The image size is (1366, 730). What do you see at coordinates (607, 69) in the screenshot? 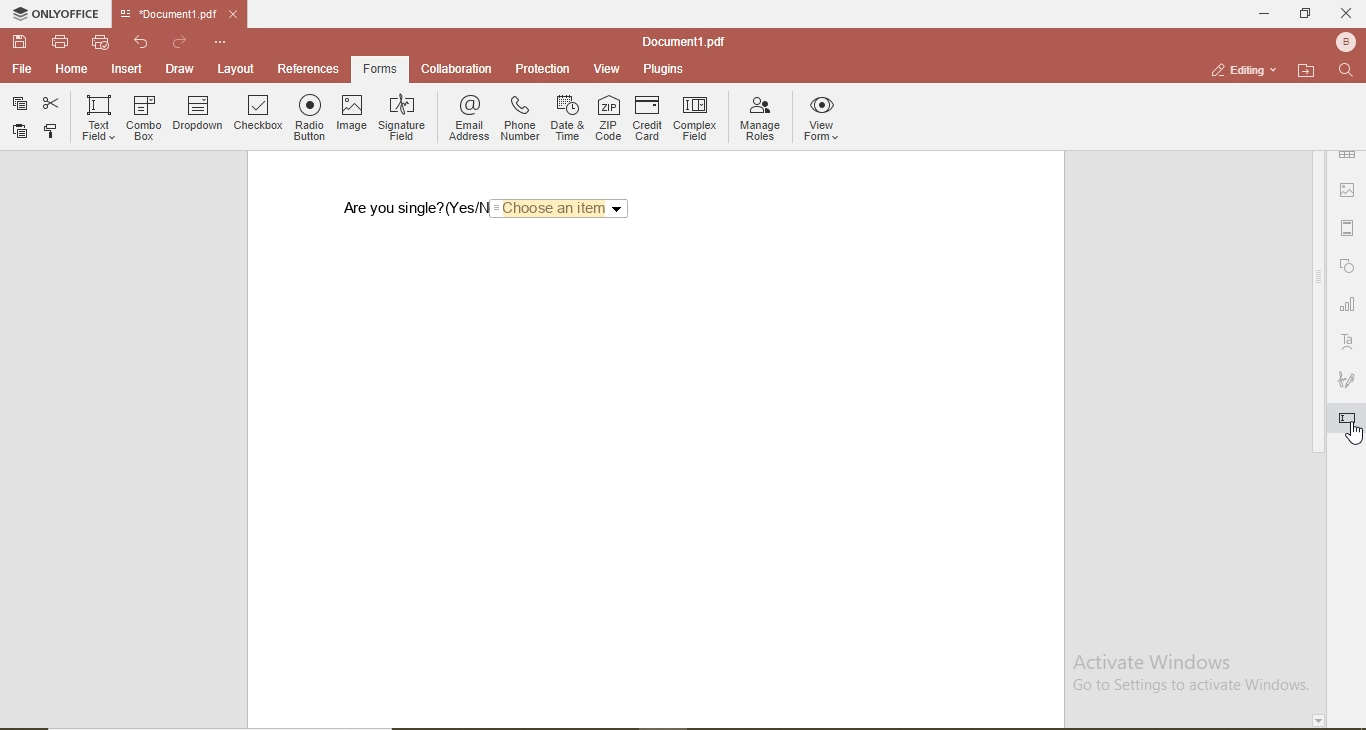
I see `view` at bounding box center [607, 69].